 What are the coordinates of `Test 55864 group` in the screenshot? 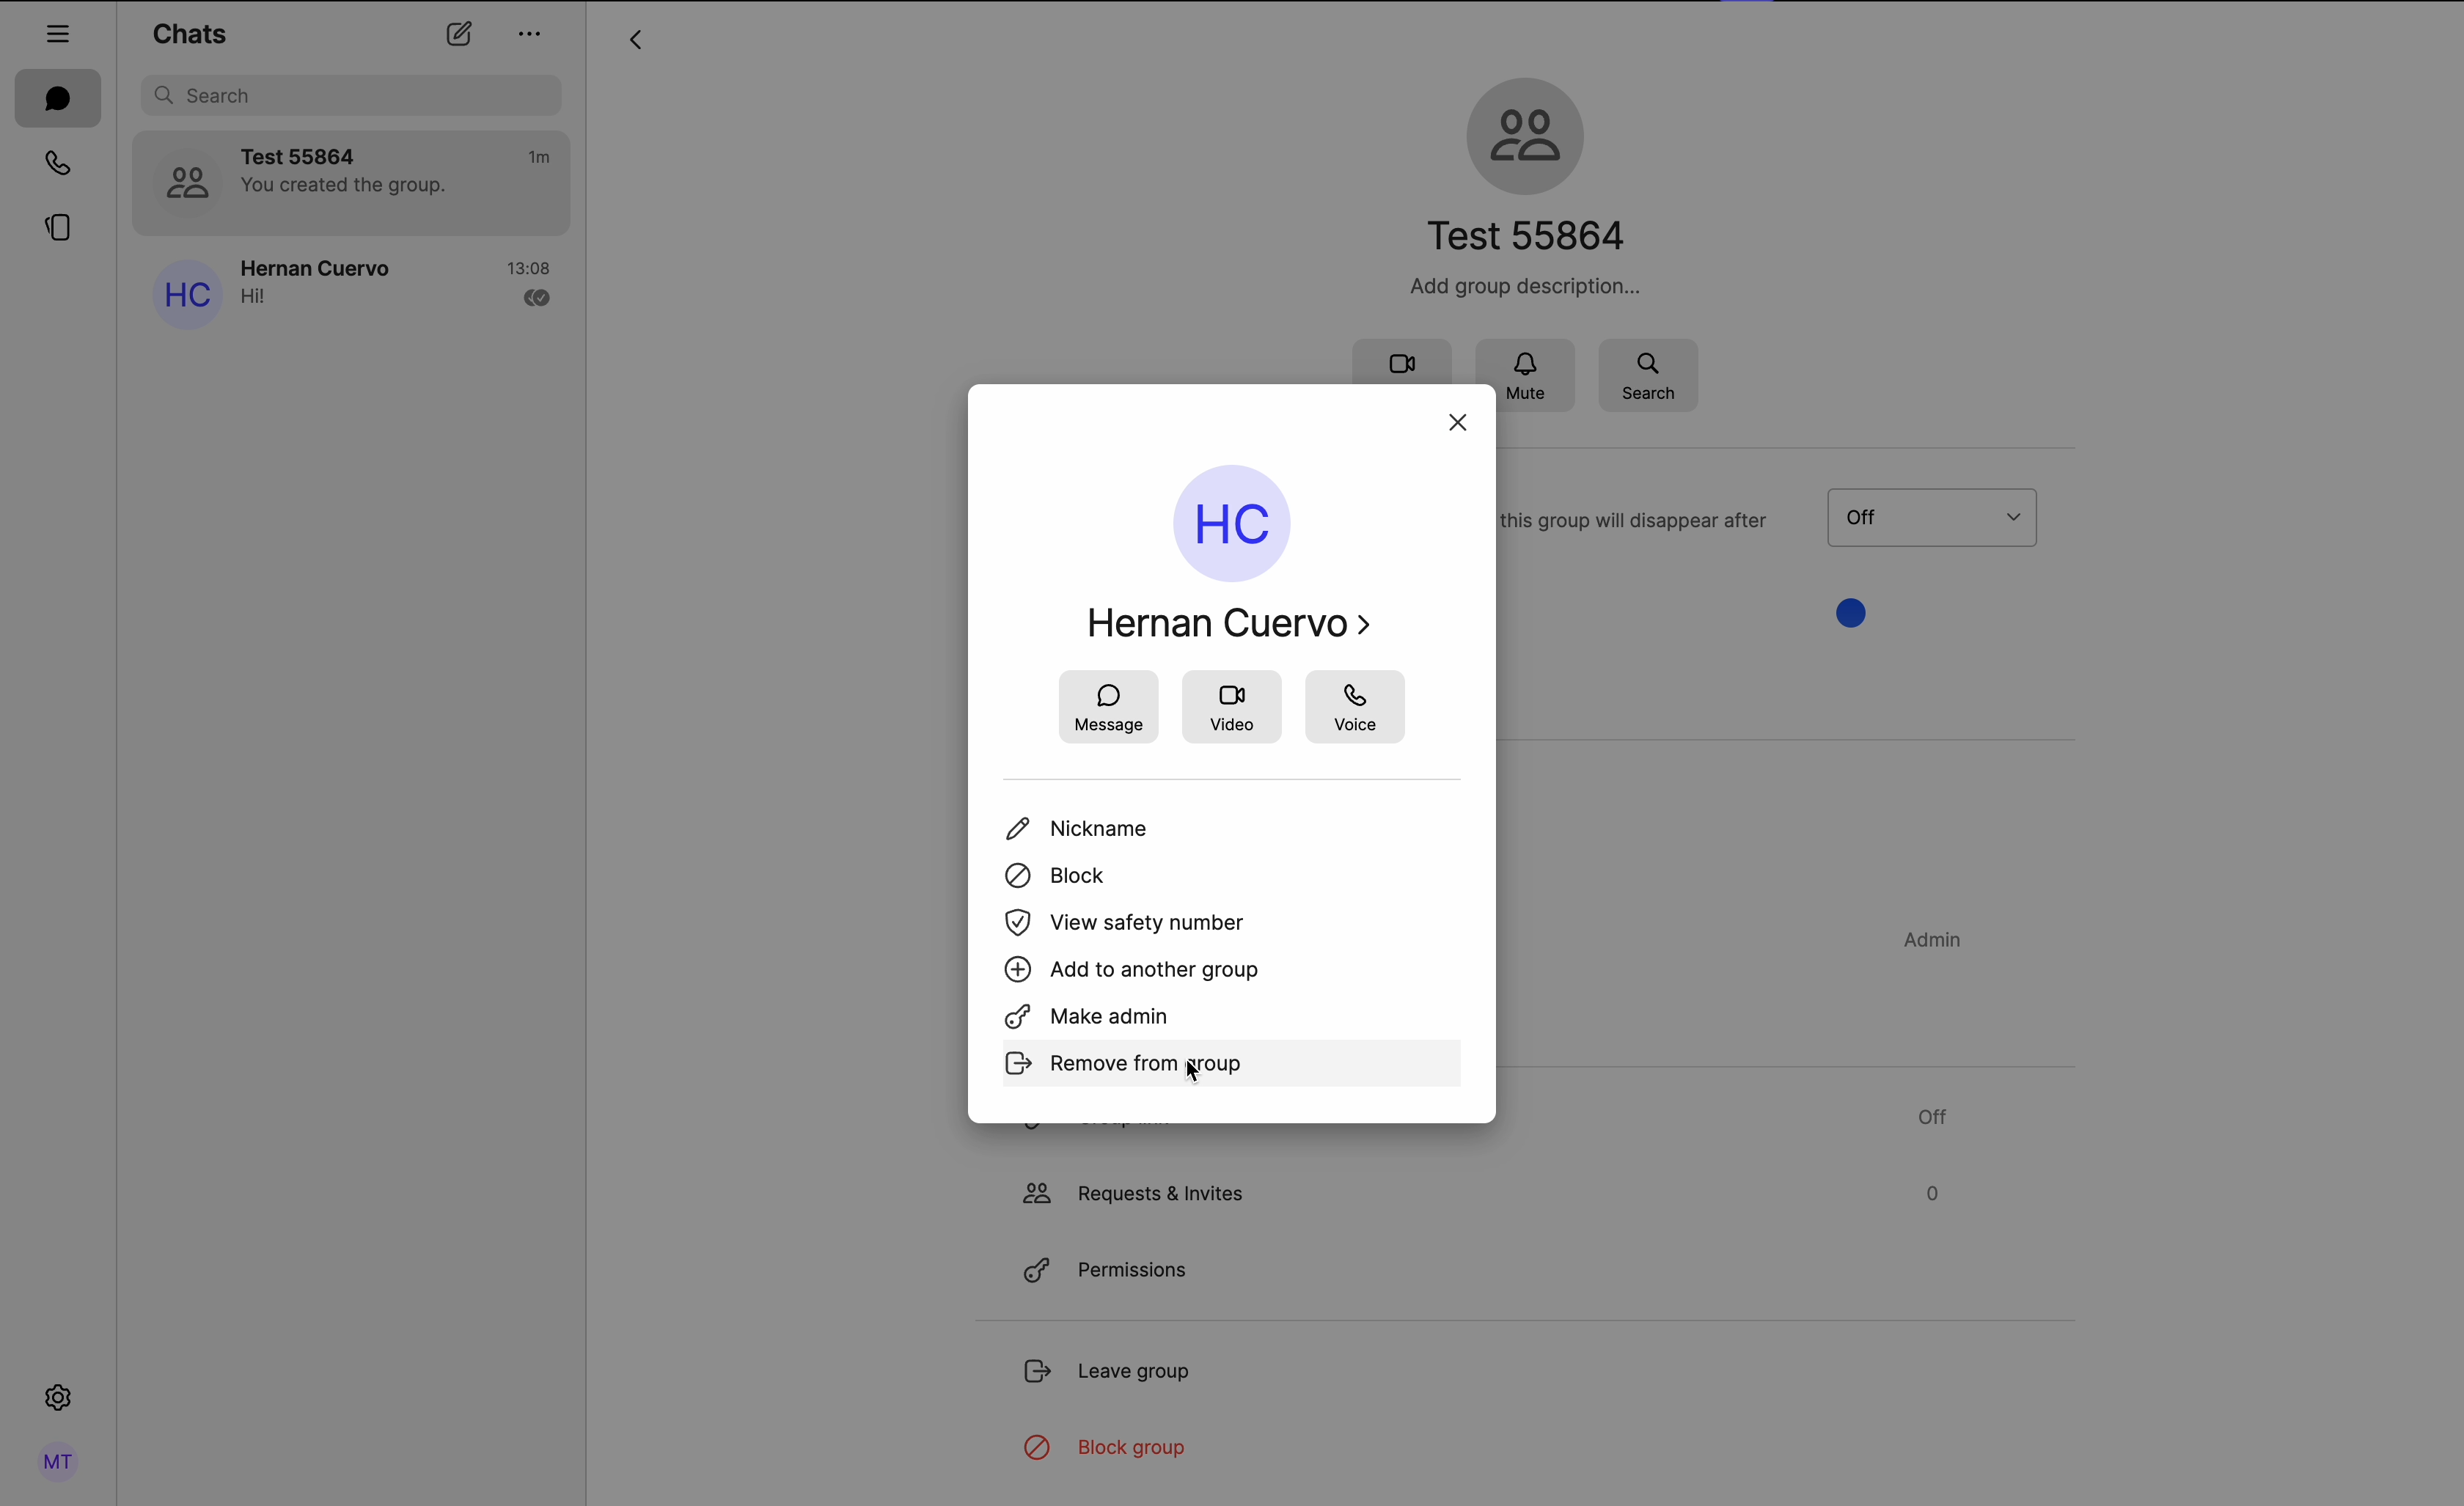 It's located at (353, 183).